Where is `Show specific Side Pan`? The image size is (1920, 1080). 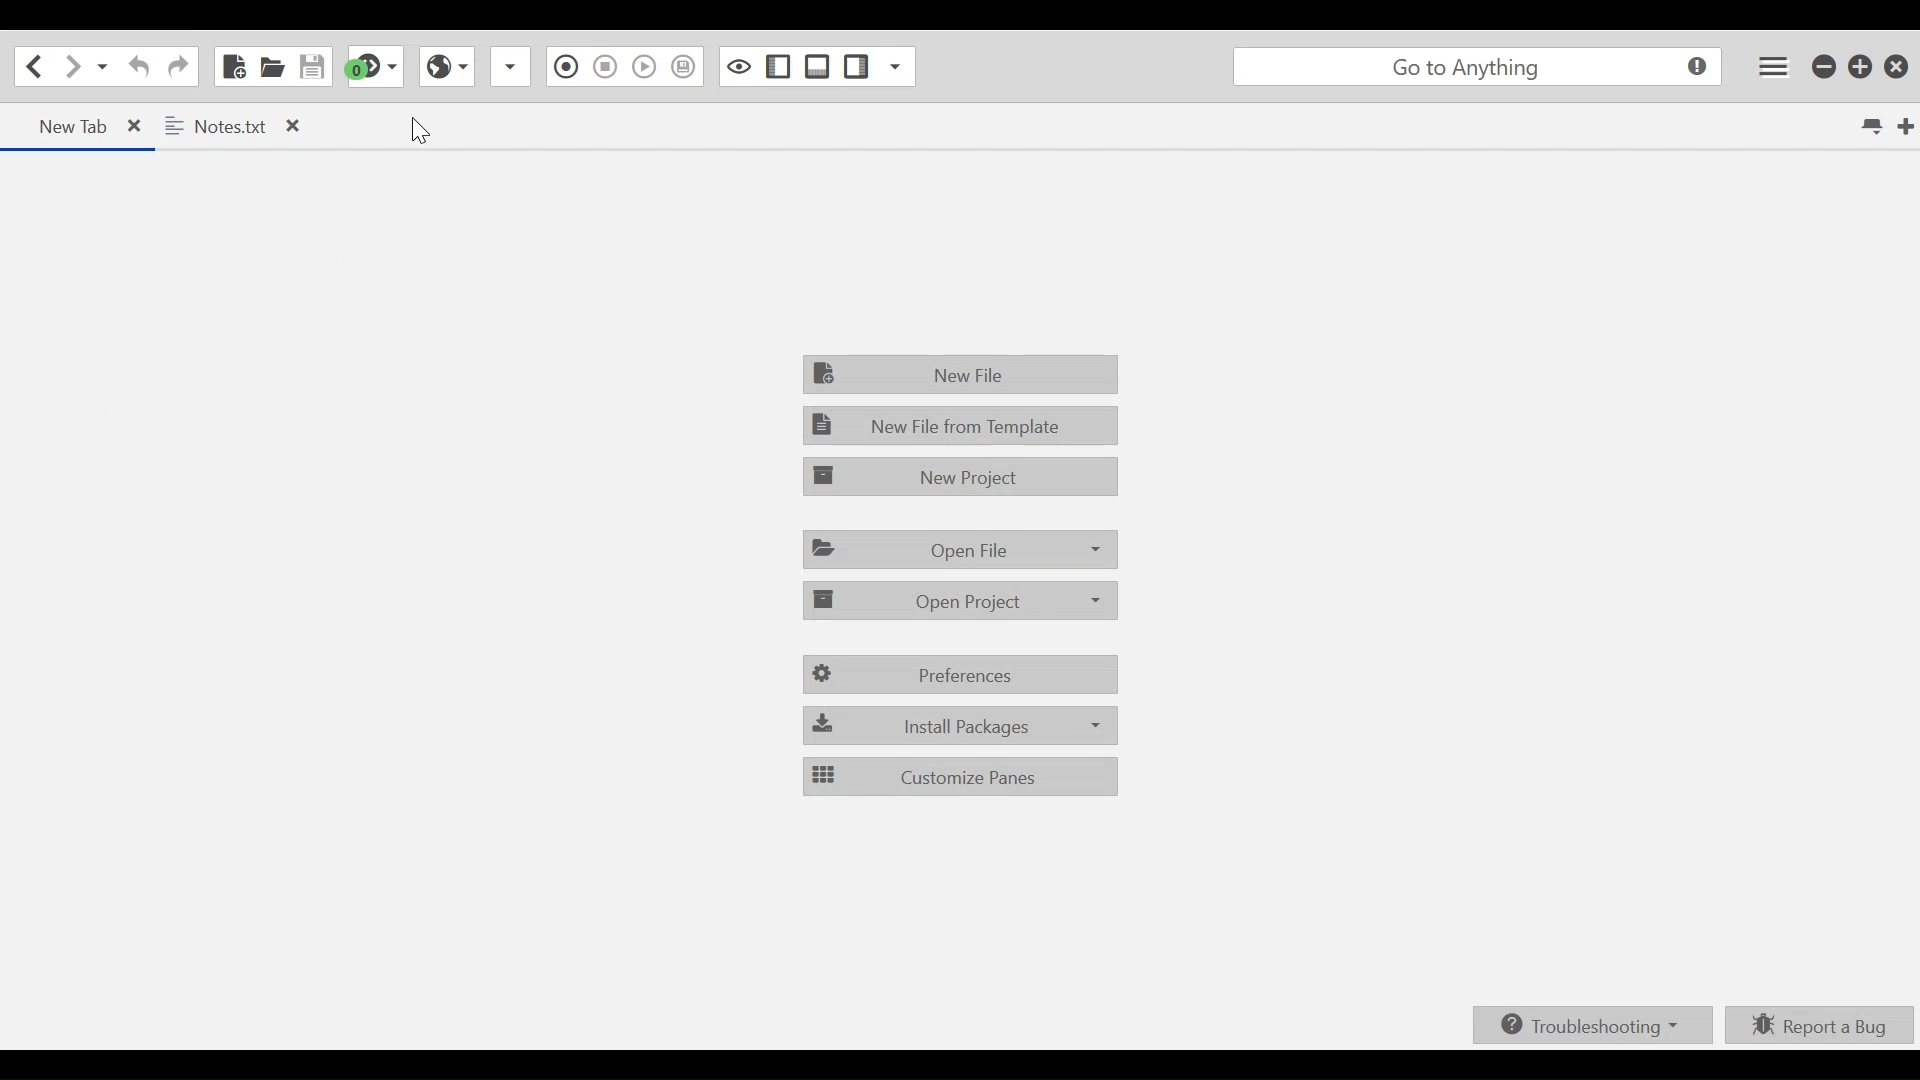
Show specific Side Pan is located at coordinates (776, 63).